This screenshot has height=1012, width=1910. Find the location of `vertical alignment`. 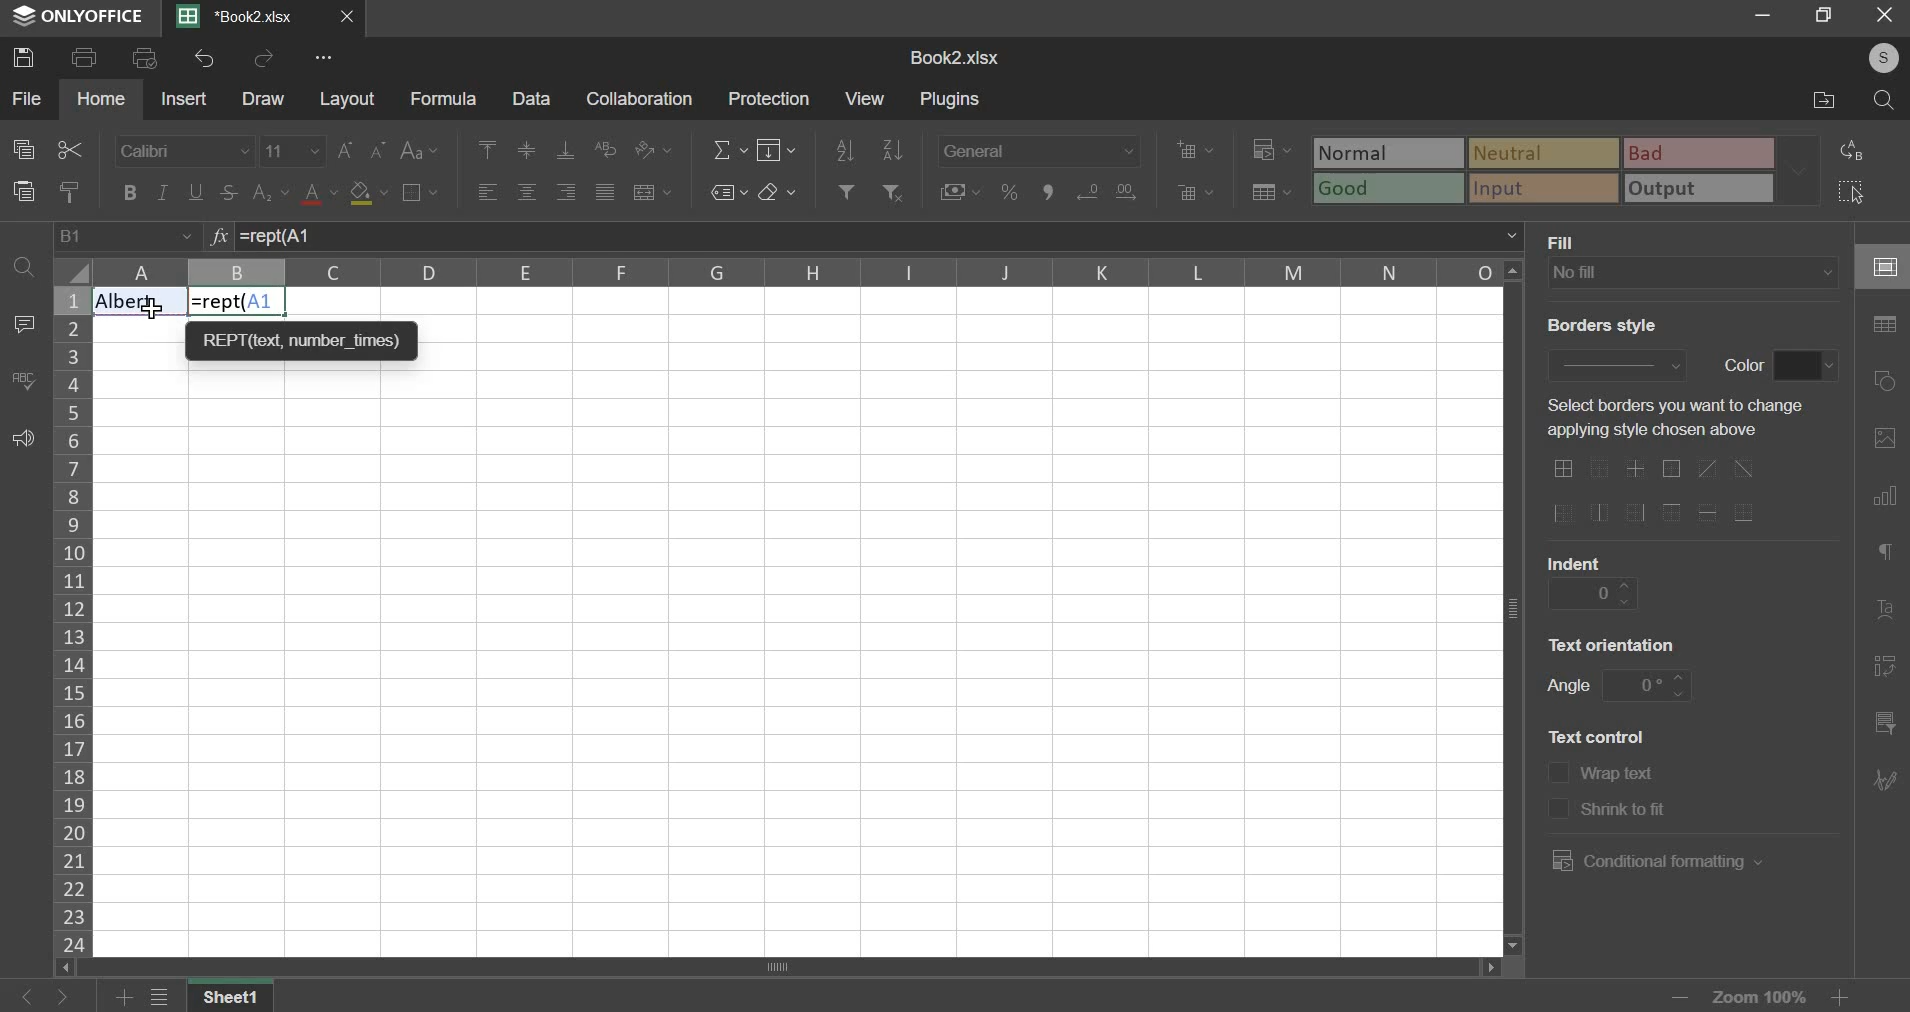

vertical alignment is located at coordinates (528, 151).